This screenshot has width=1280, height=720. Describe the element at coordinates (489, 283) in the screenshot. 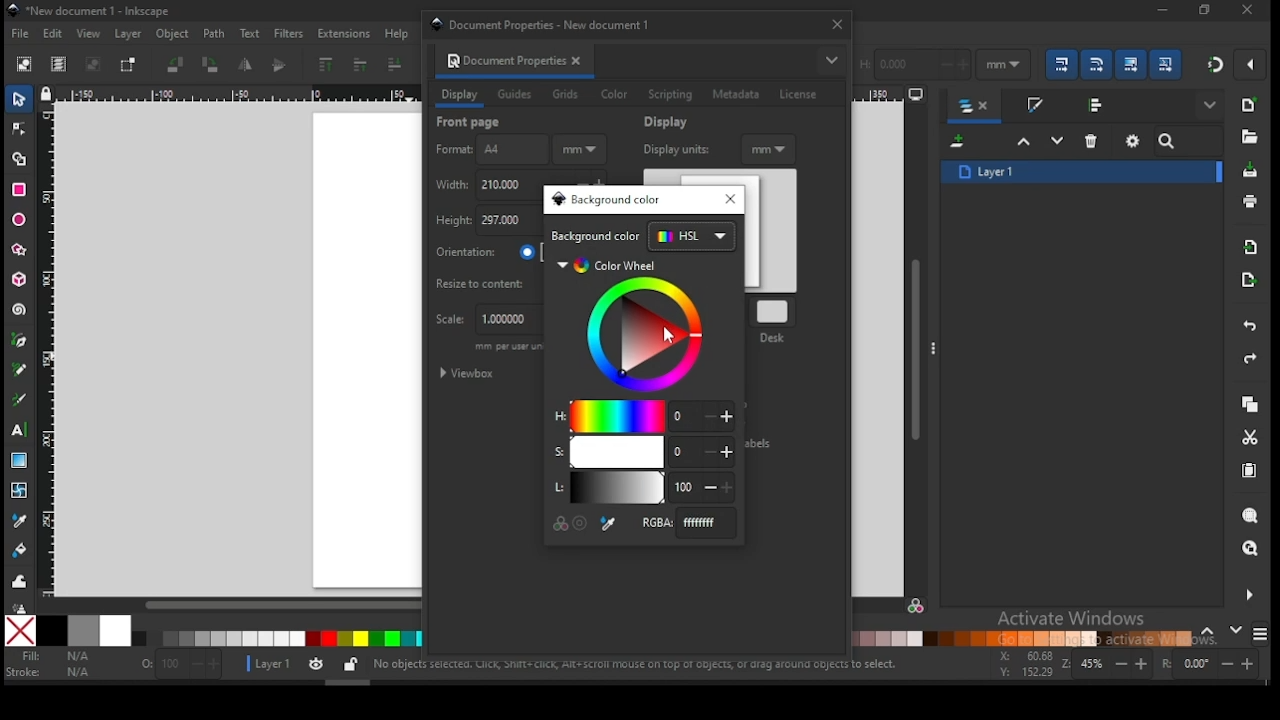

I see `resize to content` at that location.